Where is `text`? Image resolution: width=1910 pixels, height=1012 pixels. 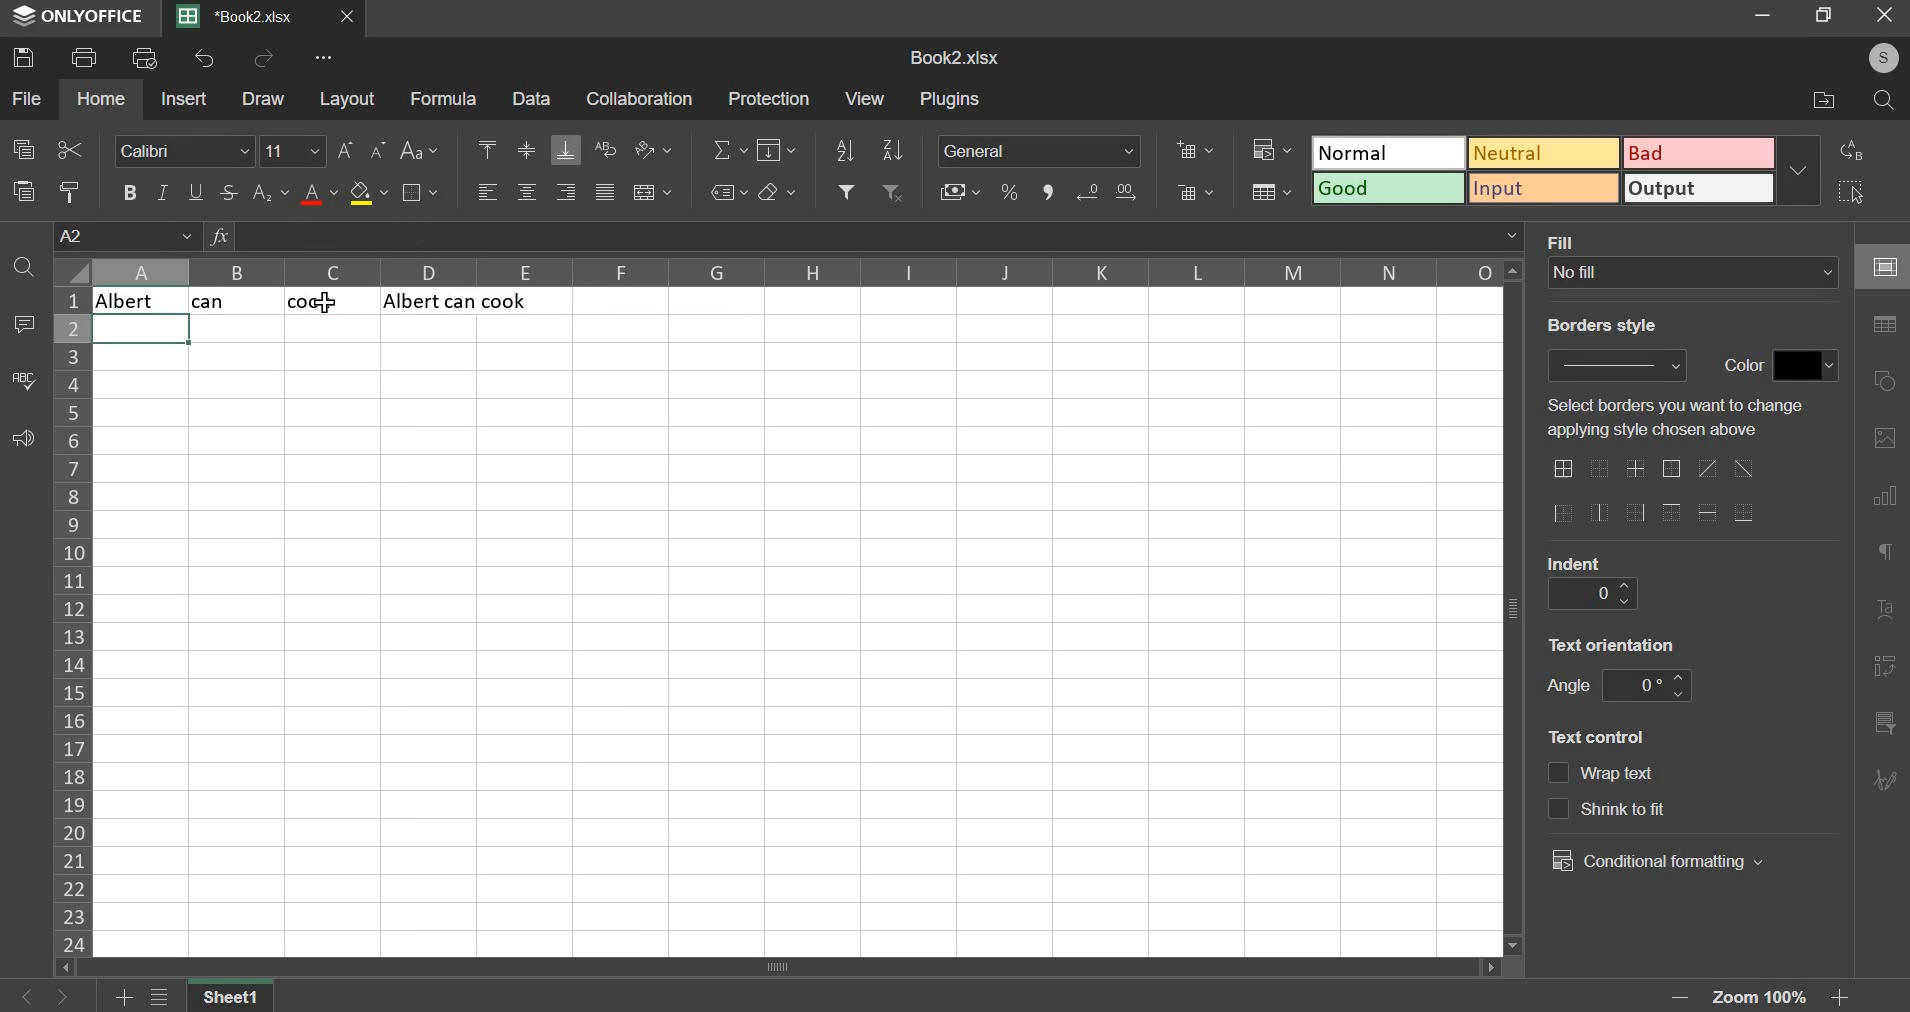
text is located at coordinates (1599, 325).